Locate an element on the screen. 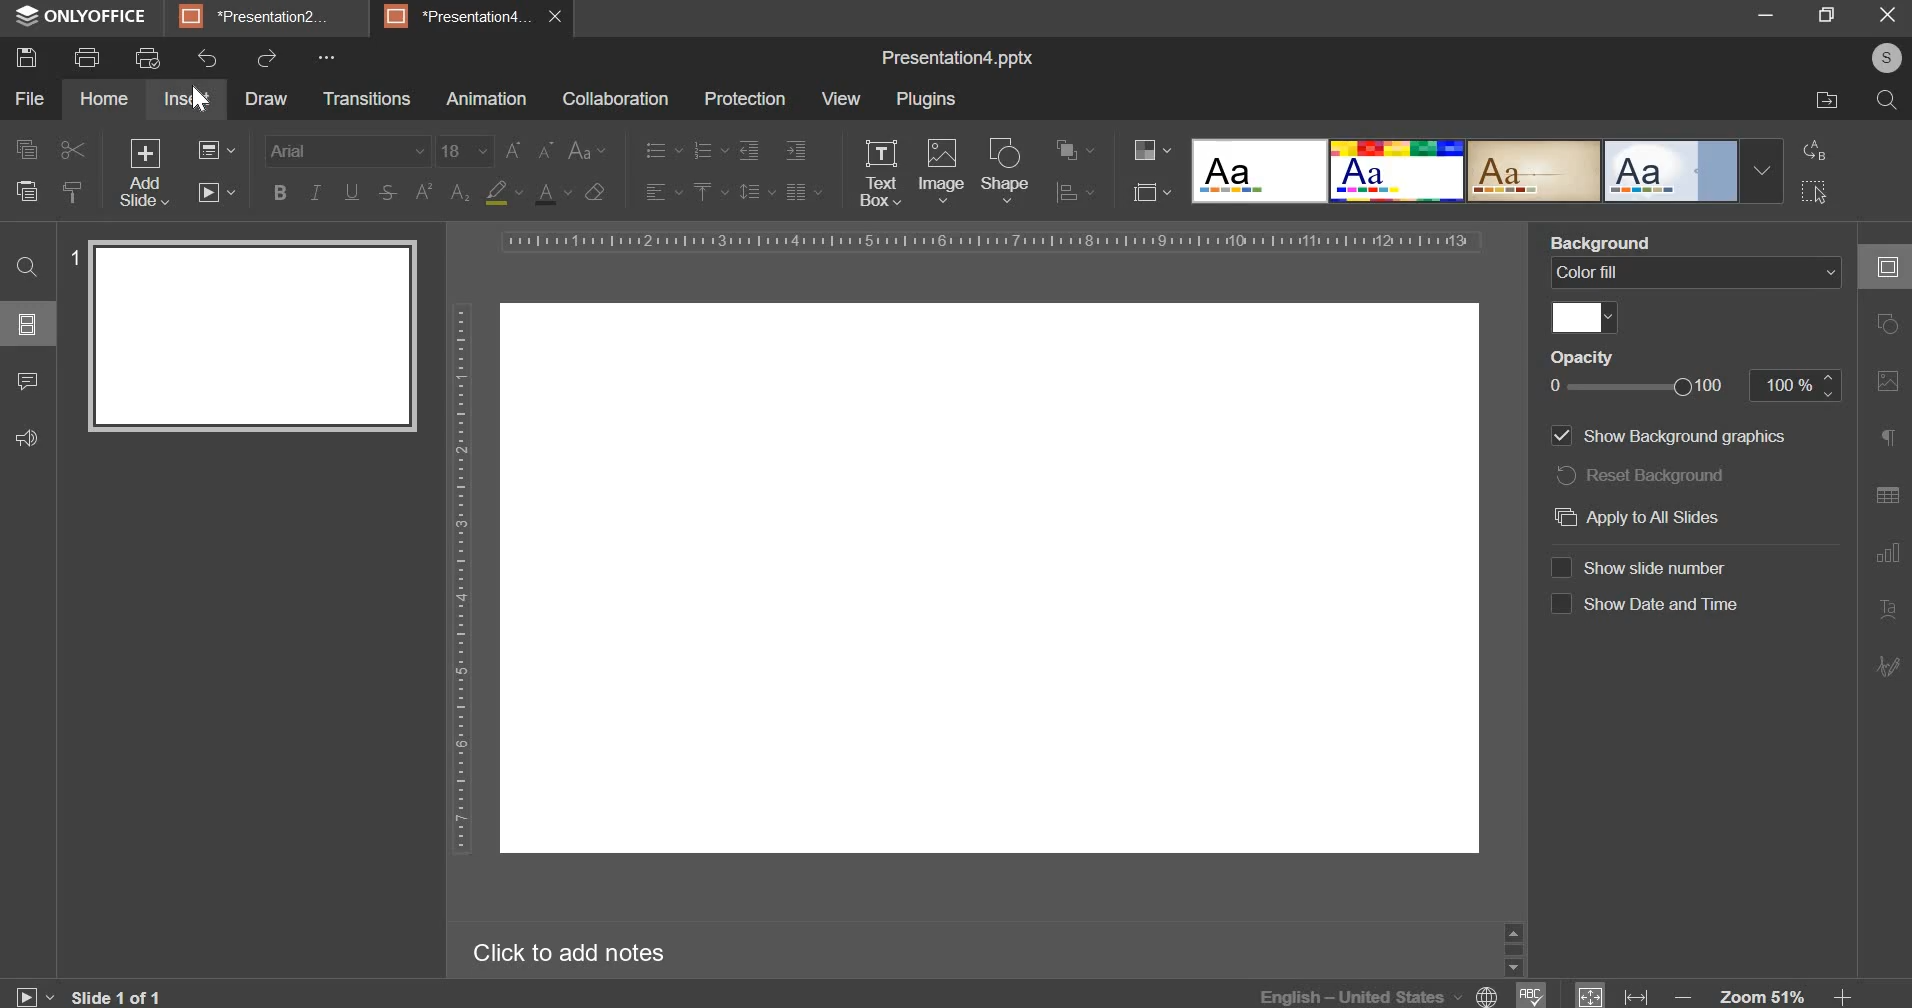  comments is located at coordinates (26, 381).